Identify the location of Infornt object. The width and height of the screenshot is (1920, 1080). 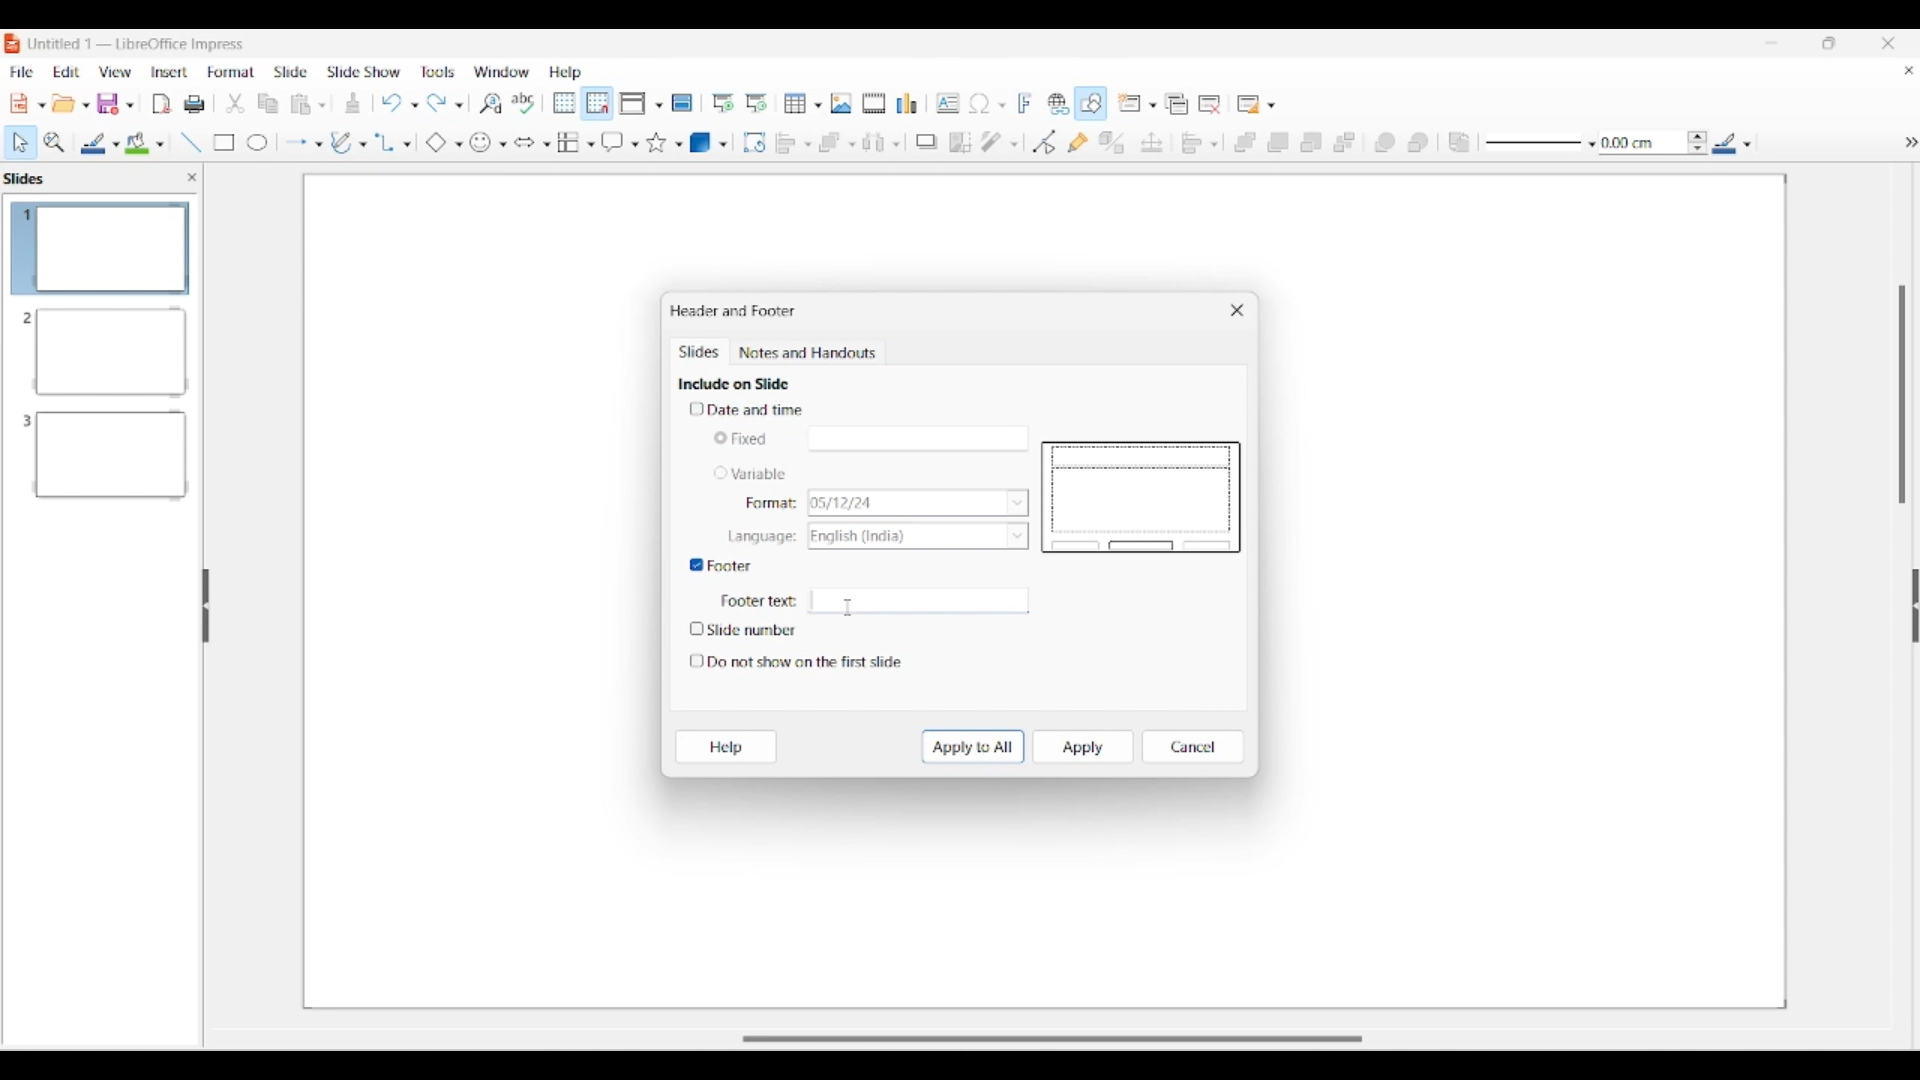
(1385, 143).